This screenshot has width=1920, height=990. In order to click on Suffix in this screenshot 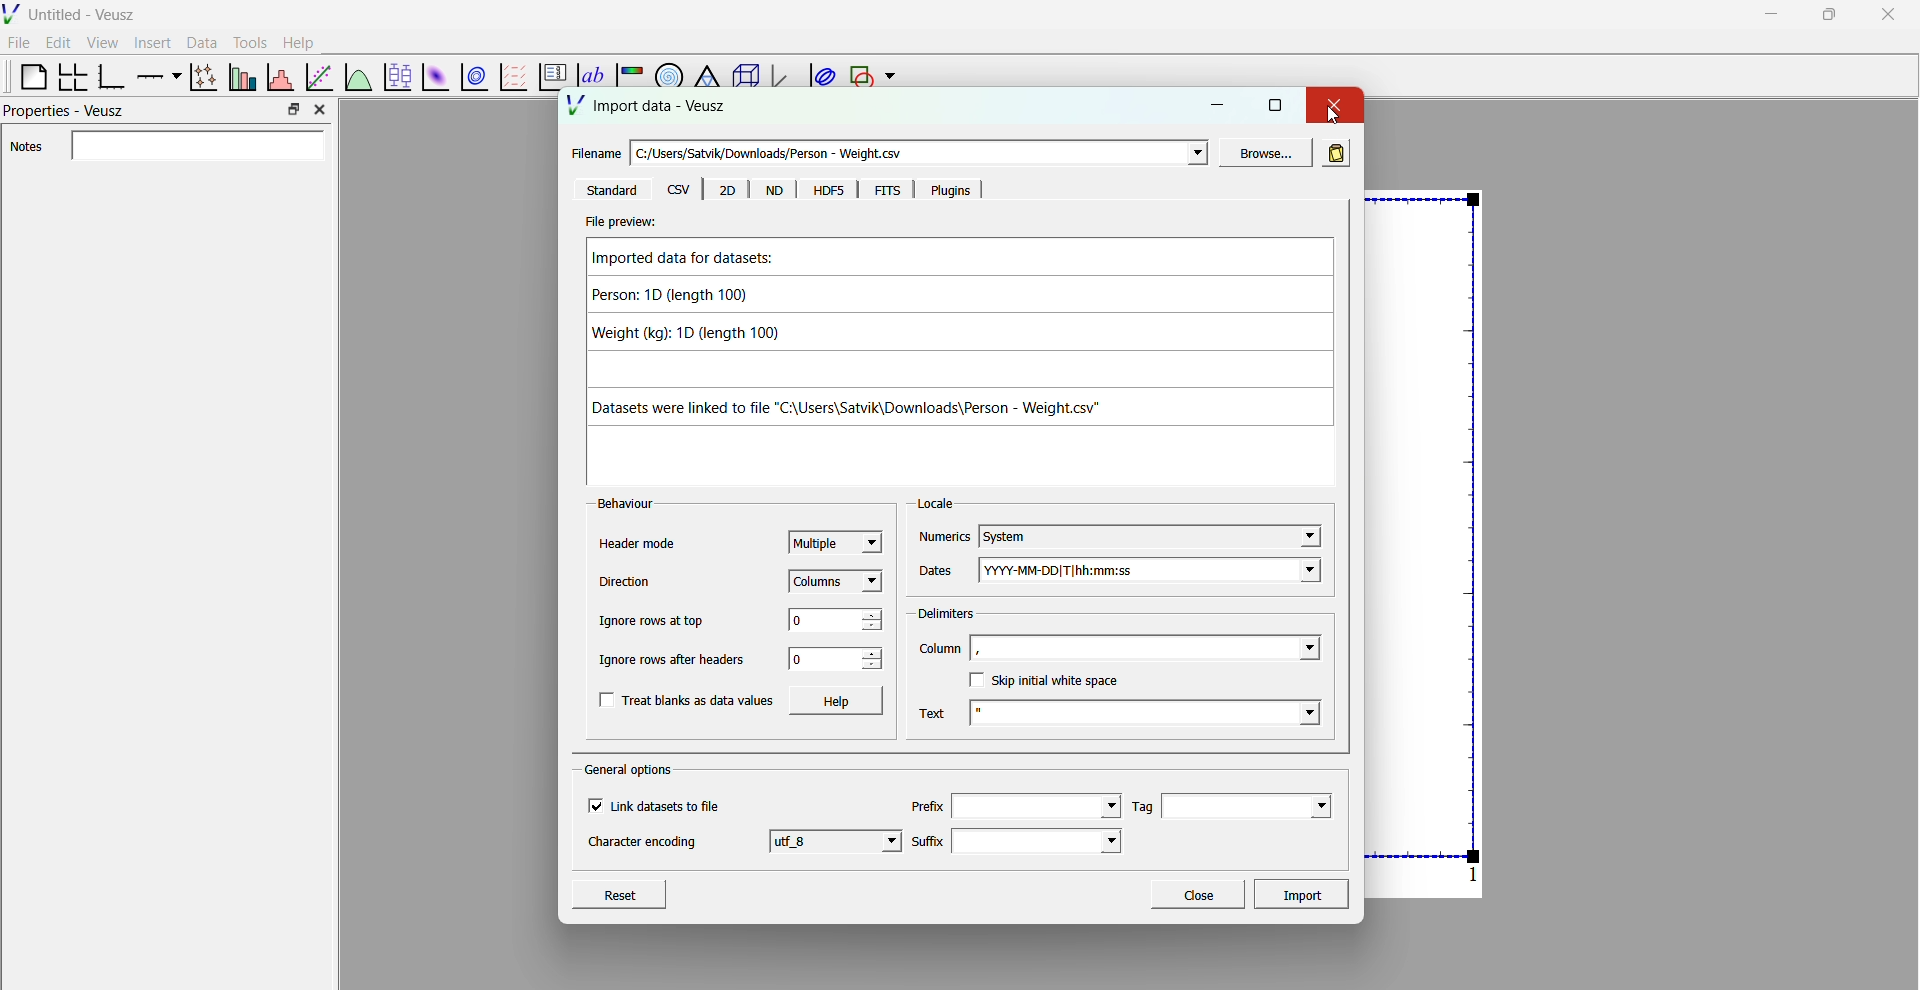, I will do `click(927, 836)`.